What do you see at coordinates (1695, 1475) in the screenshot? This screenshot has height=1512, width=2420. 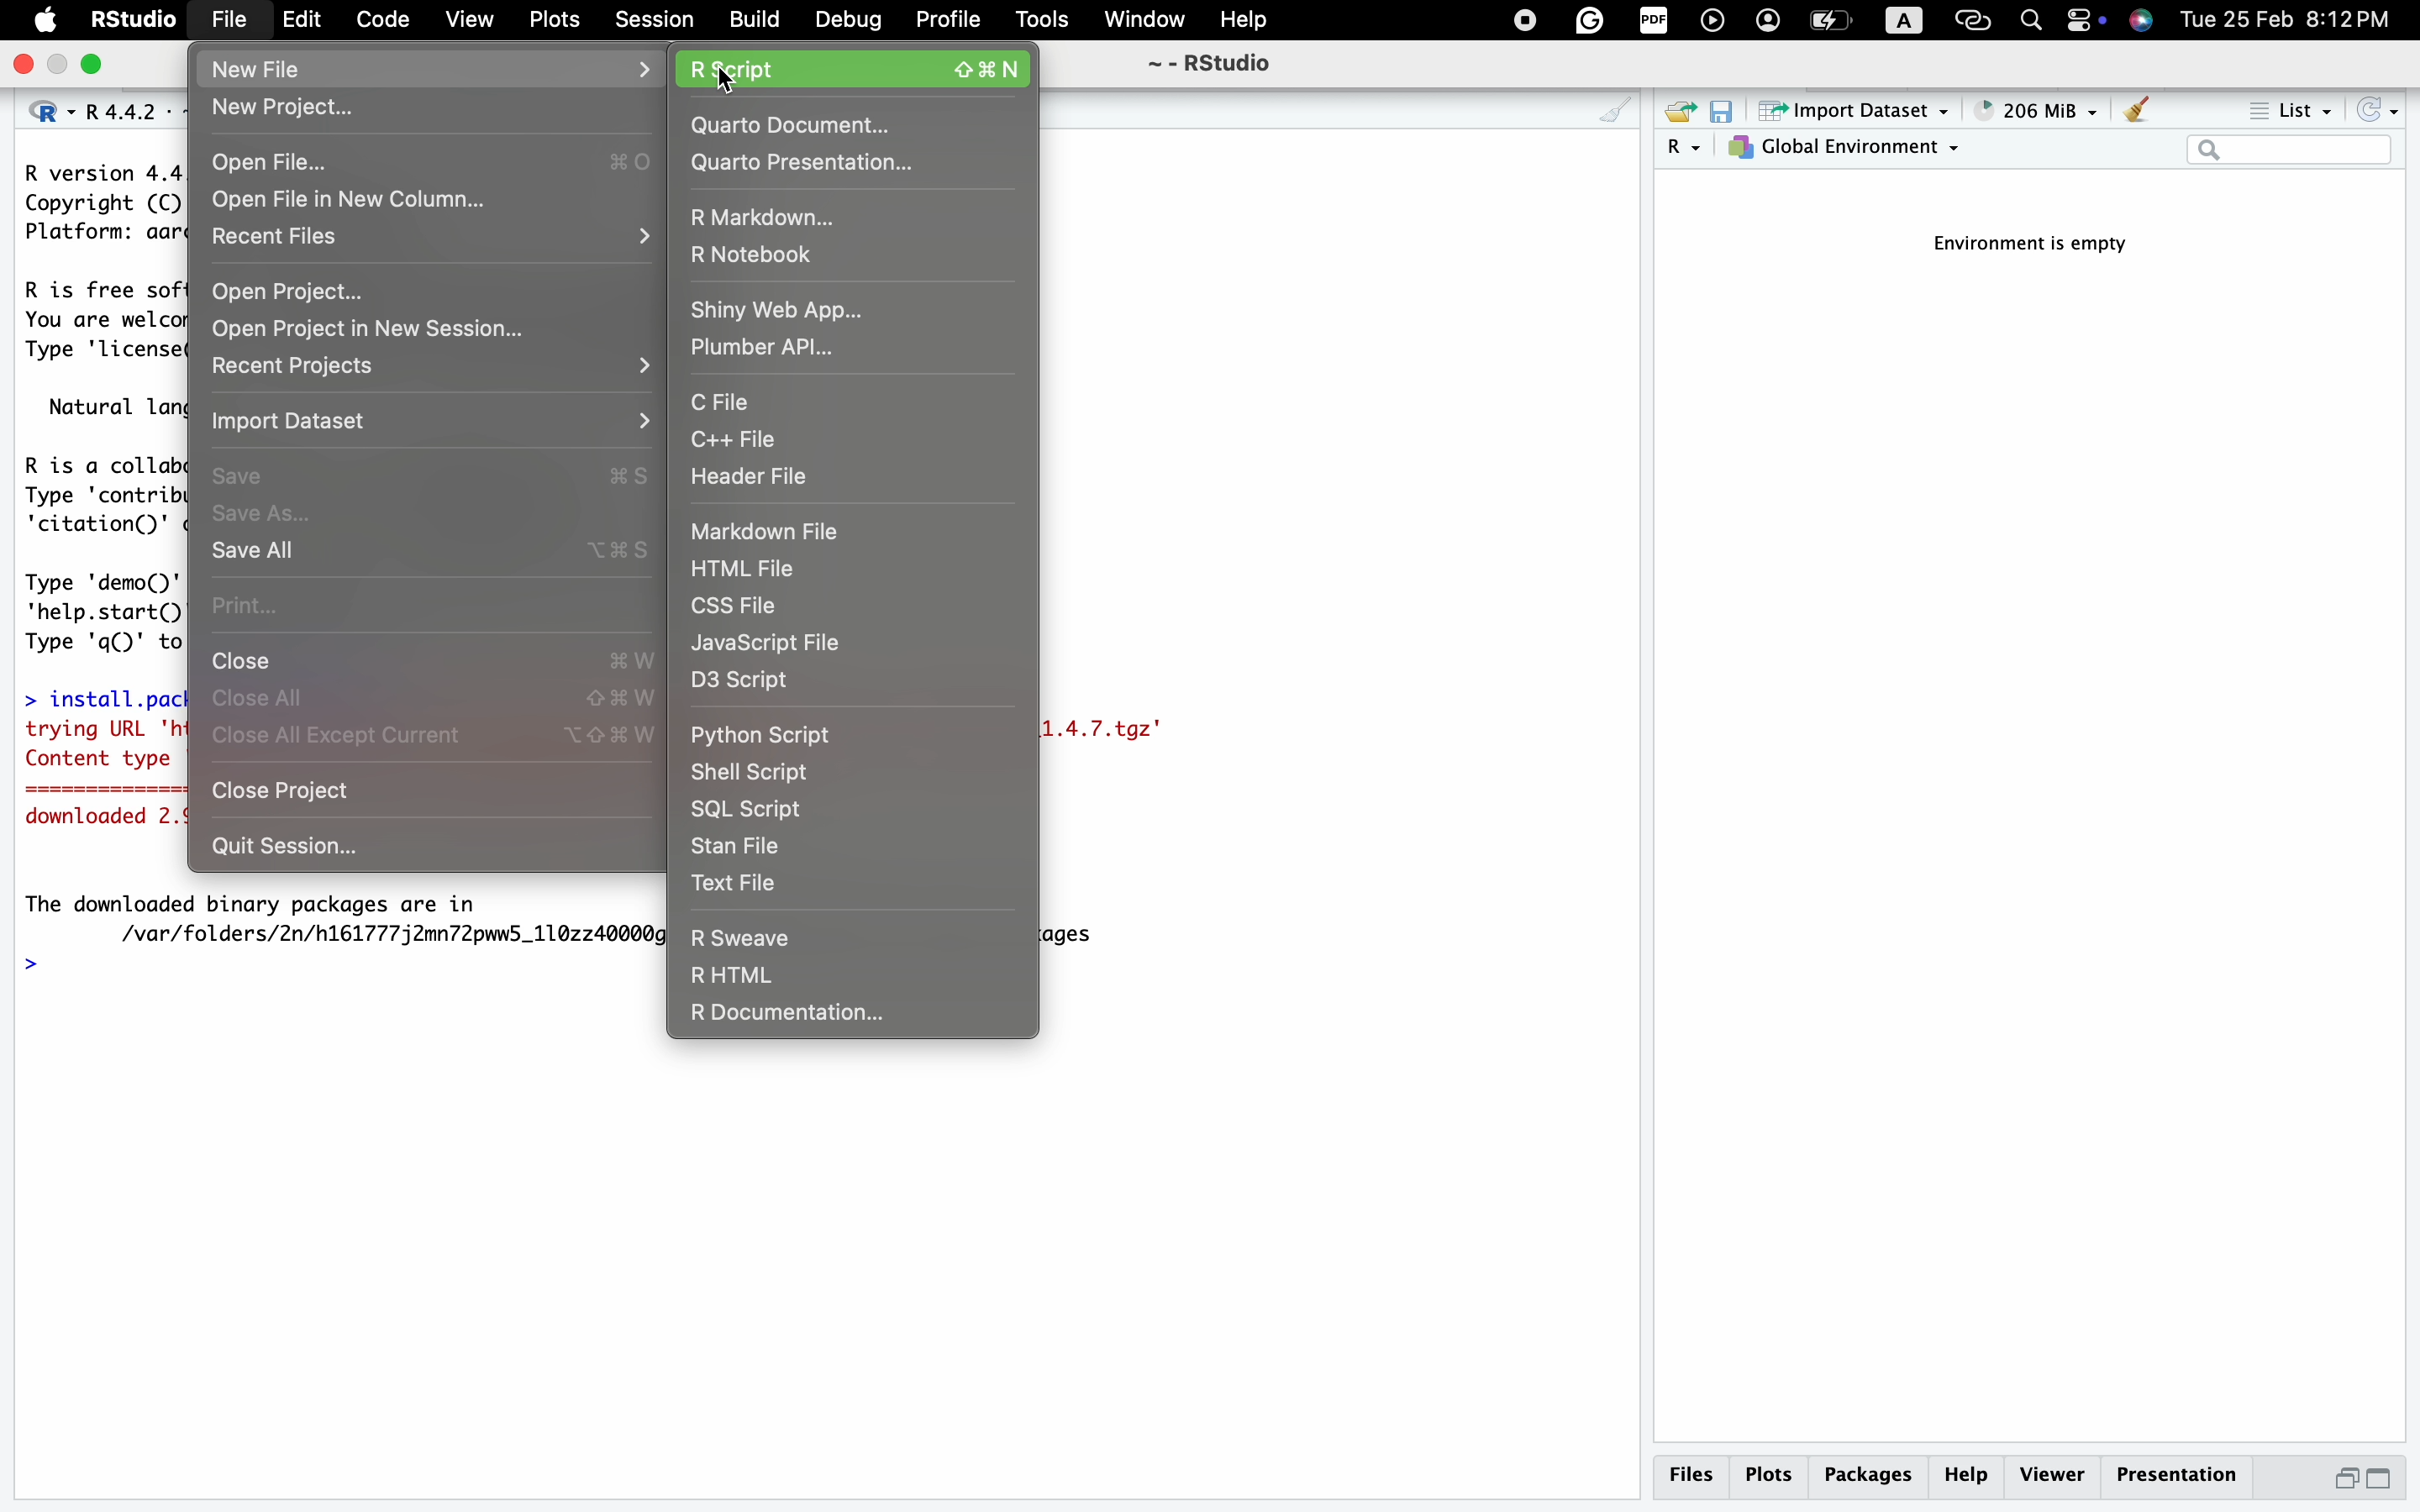 I see `files` at bounding box center [1695, 1475].